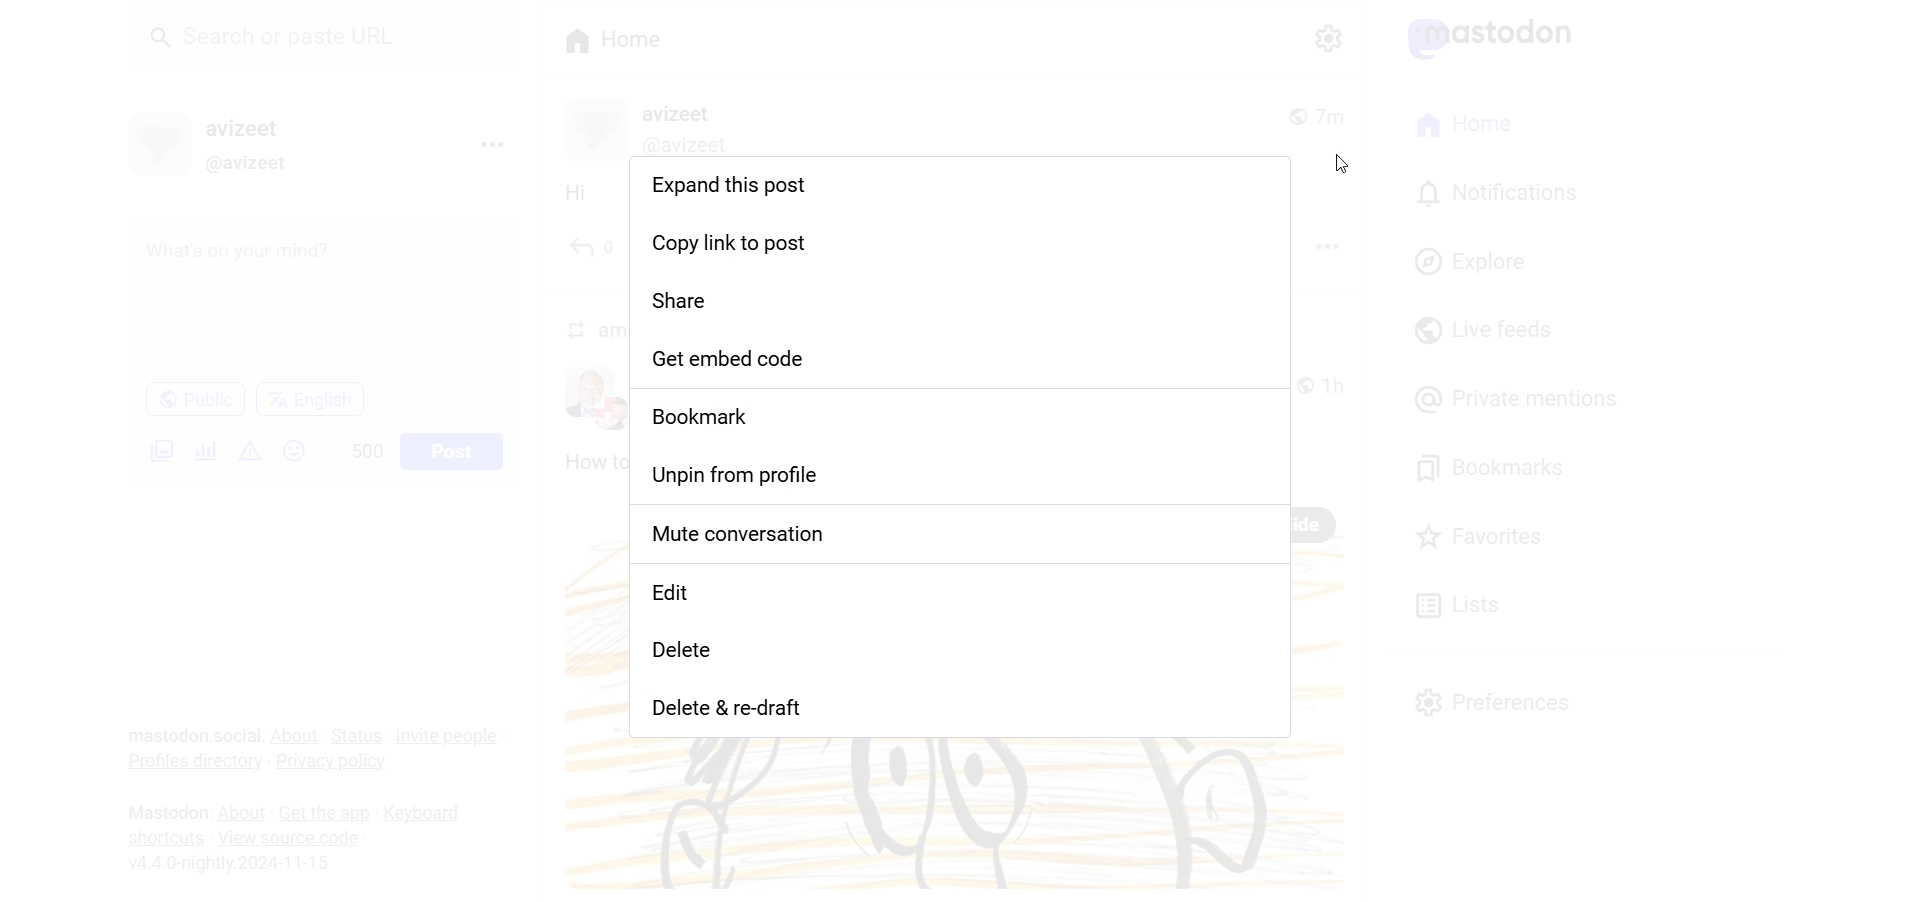  What do you see at coordinates (963, 360) in the screenshot?
I see `Get Embed Code` at bounding box center [963, 360].